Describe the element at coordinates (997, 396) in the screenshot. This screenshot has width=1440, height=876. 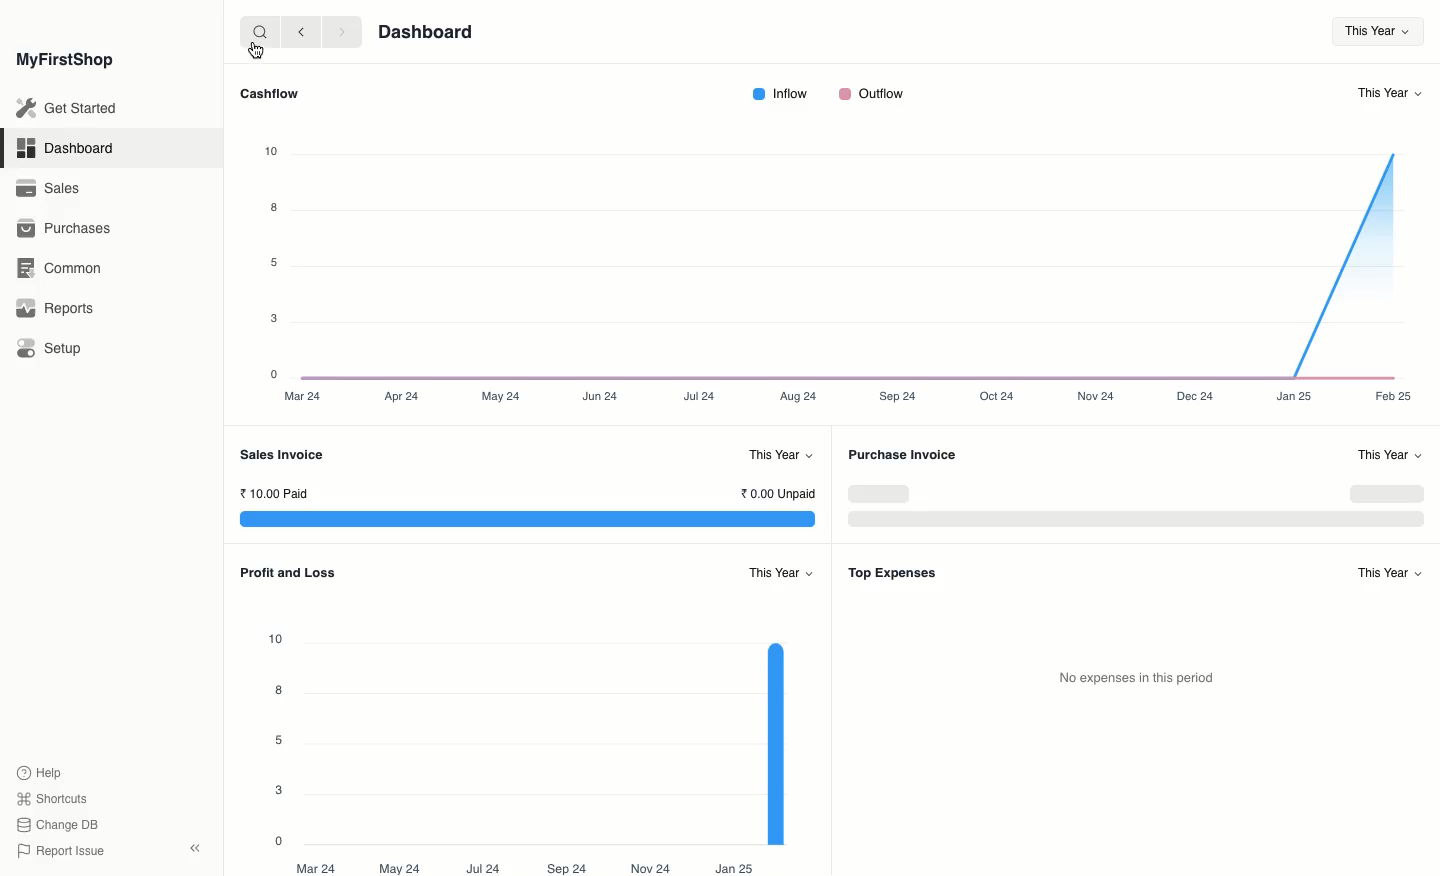
I see `Oct 24` at that location.